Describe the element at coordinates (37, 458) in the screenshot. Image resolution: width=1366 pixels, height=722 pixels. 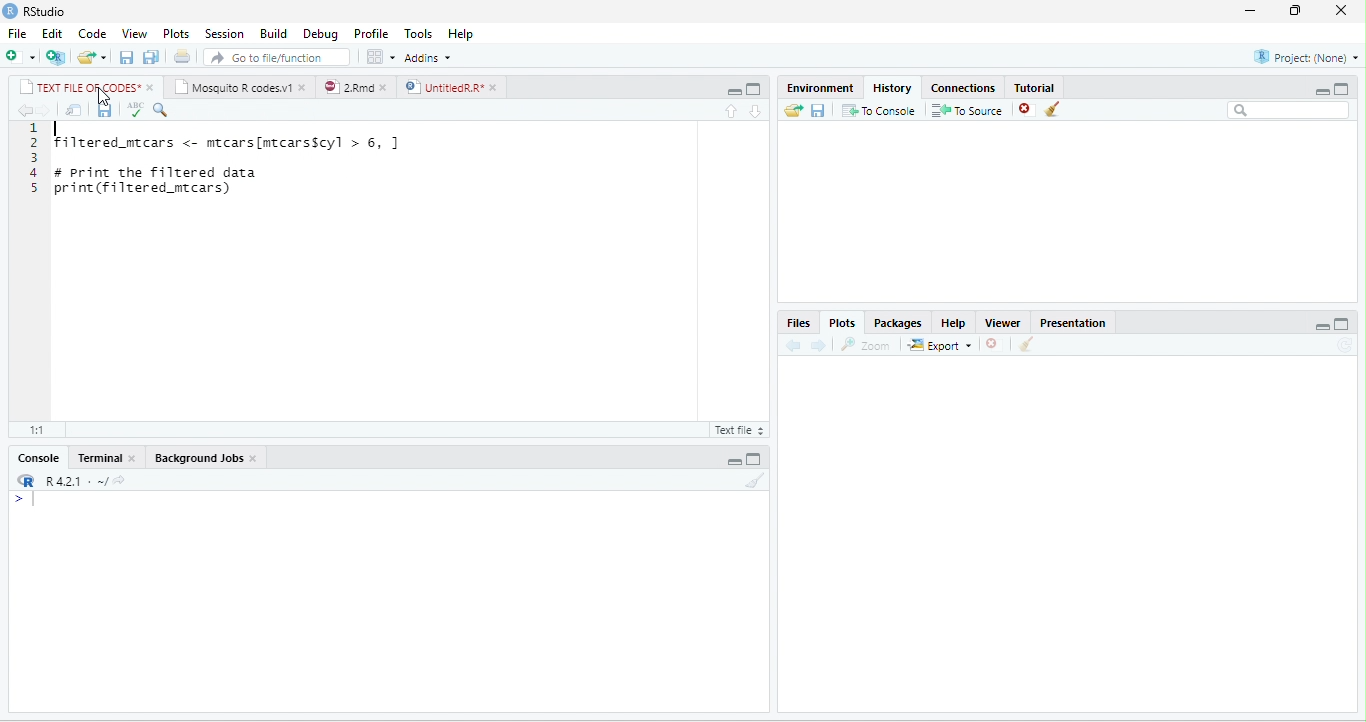
I see `Console` at that location.